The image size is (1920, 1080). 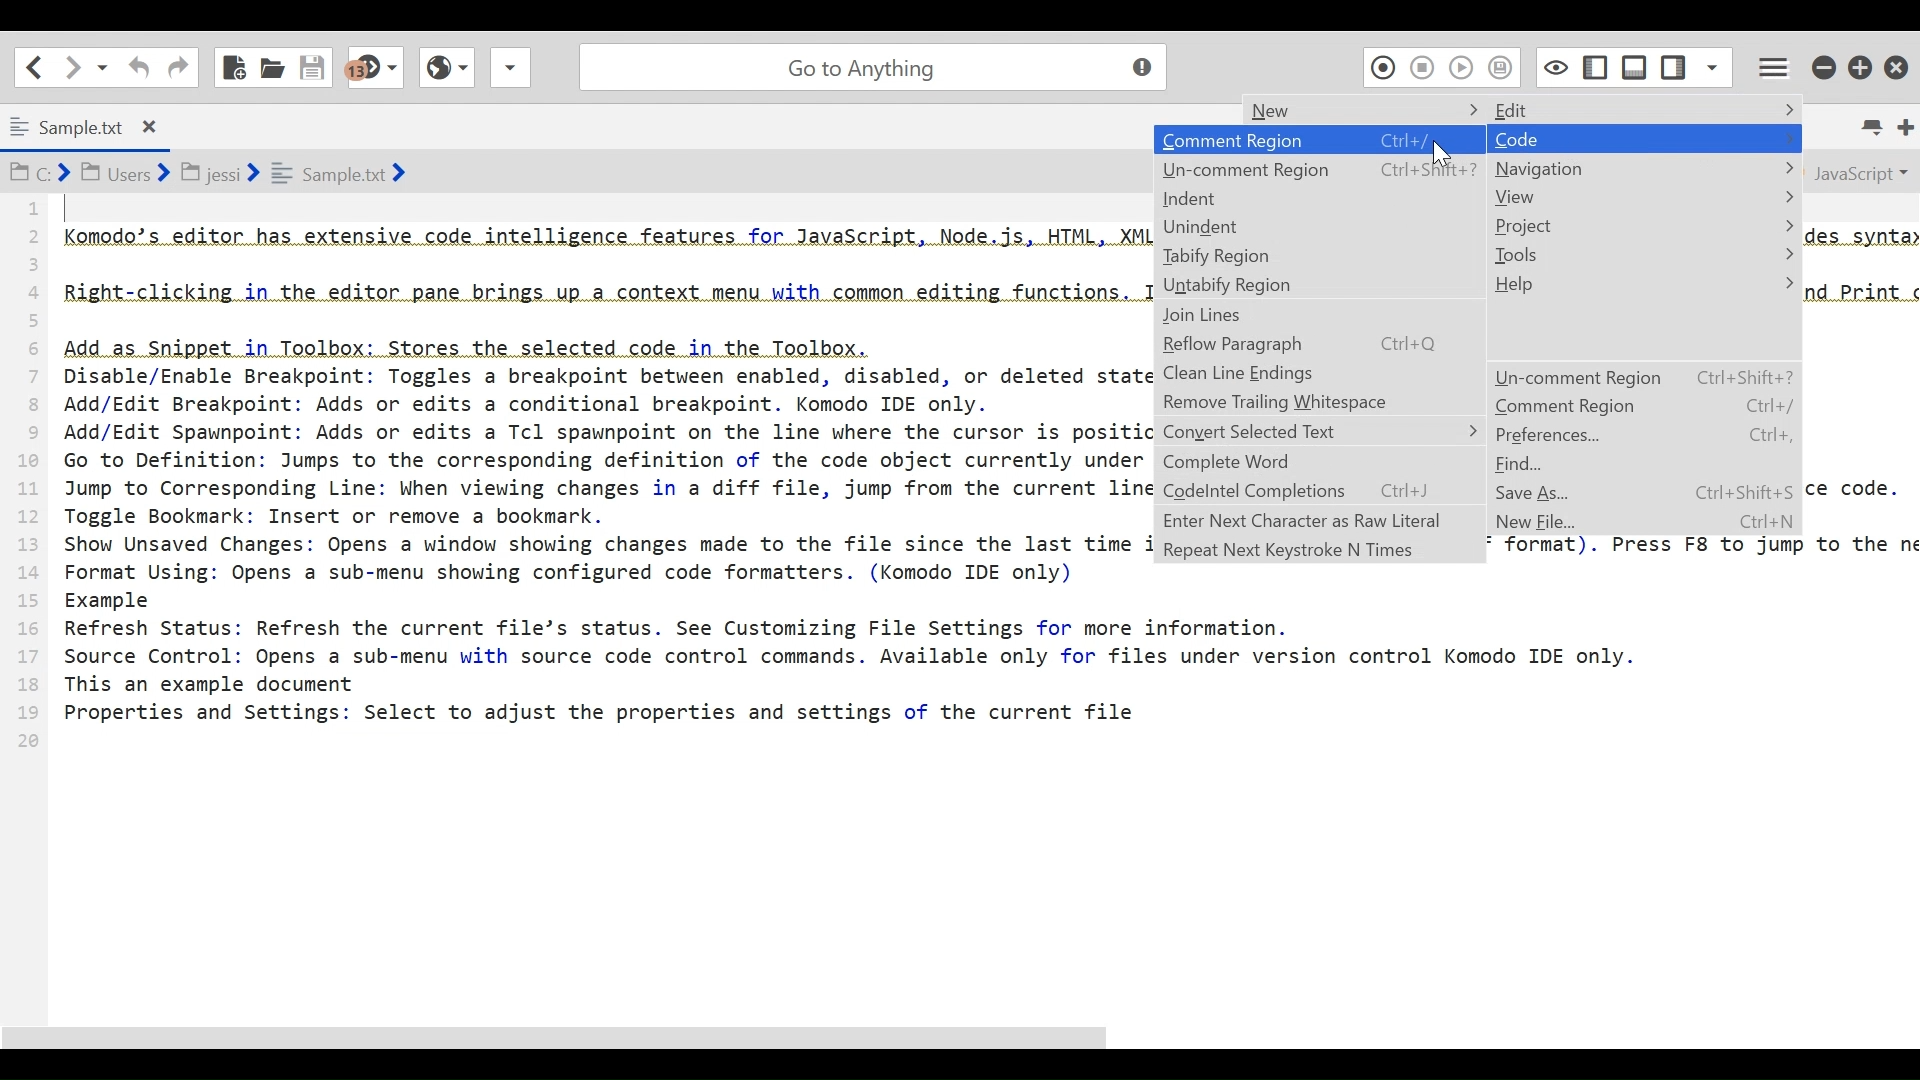 I want to click on Cursor, so click(x=1631, y=148).